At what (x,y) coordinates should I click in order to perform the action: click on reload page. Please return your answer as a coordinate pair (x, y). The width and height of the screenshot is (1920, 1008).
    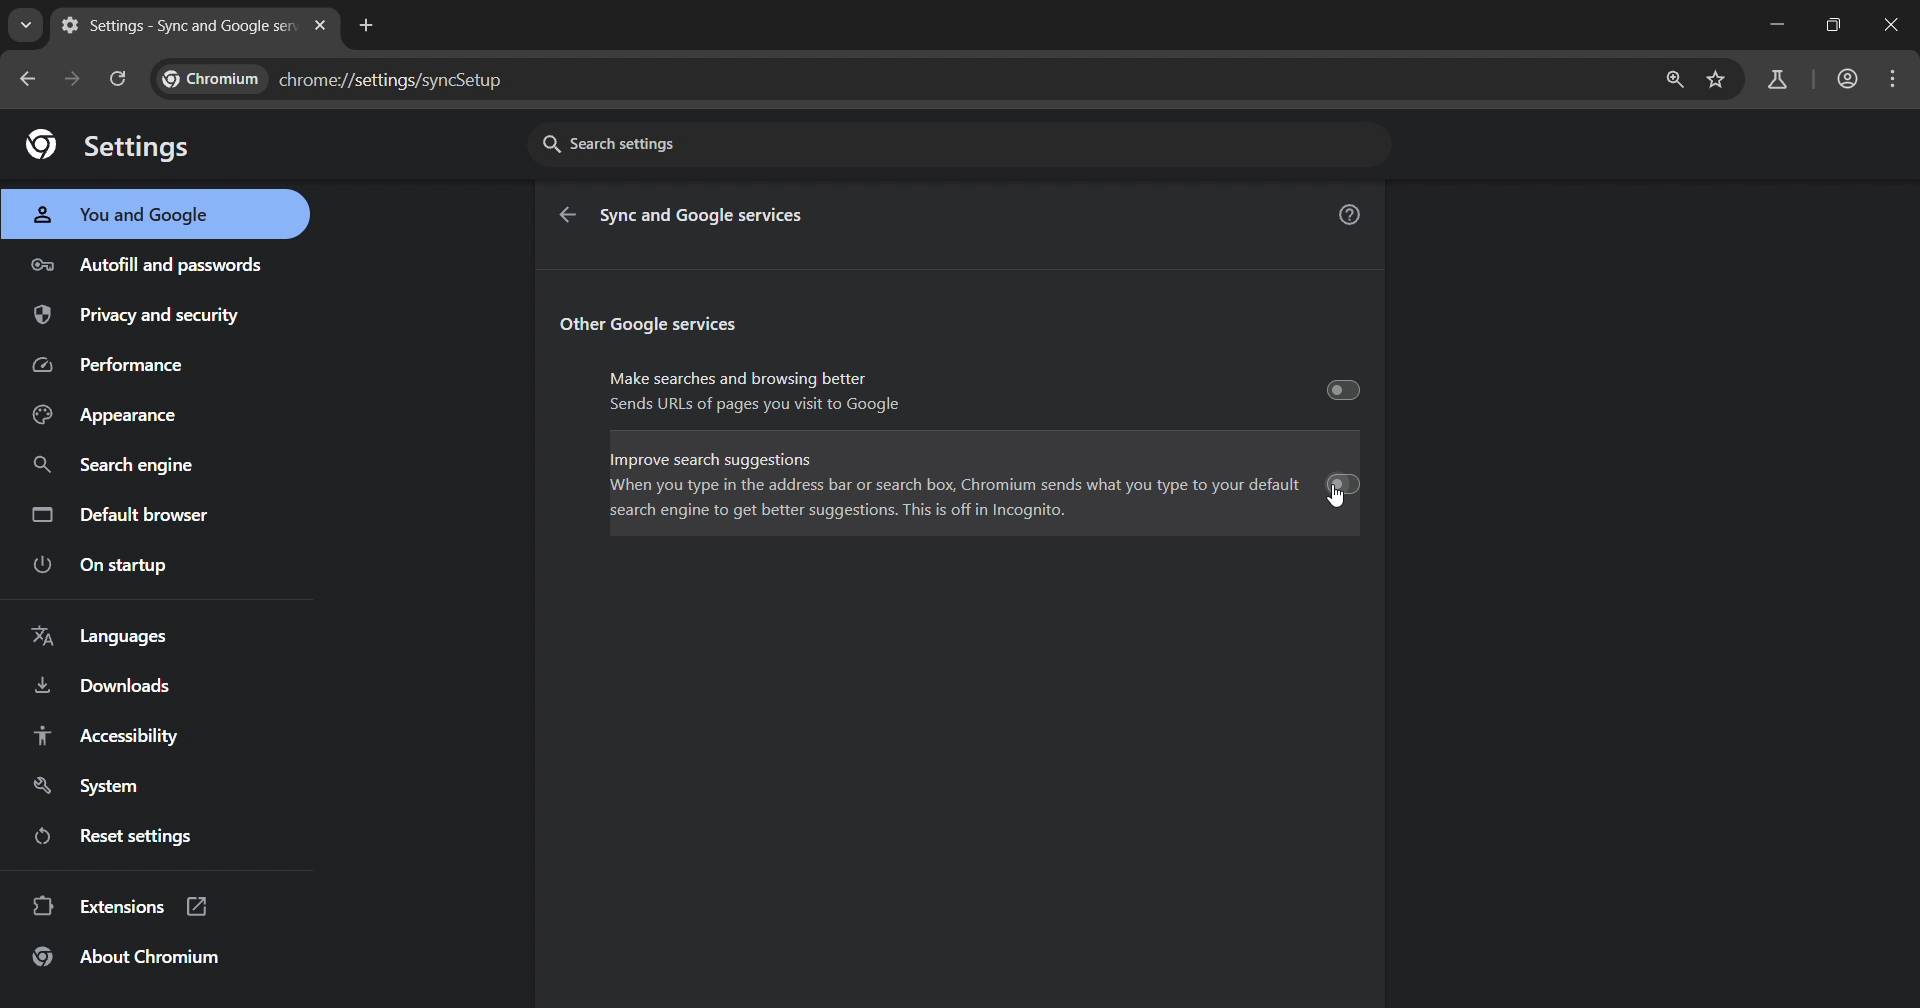
    Looking at the image, I should click on (120, 79).